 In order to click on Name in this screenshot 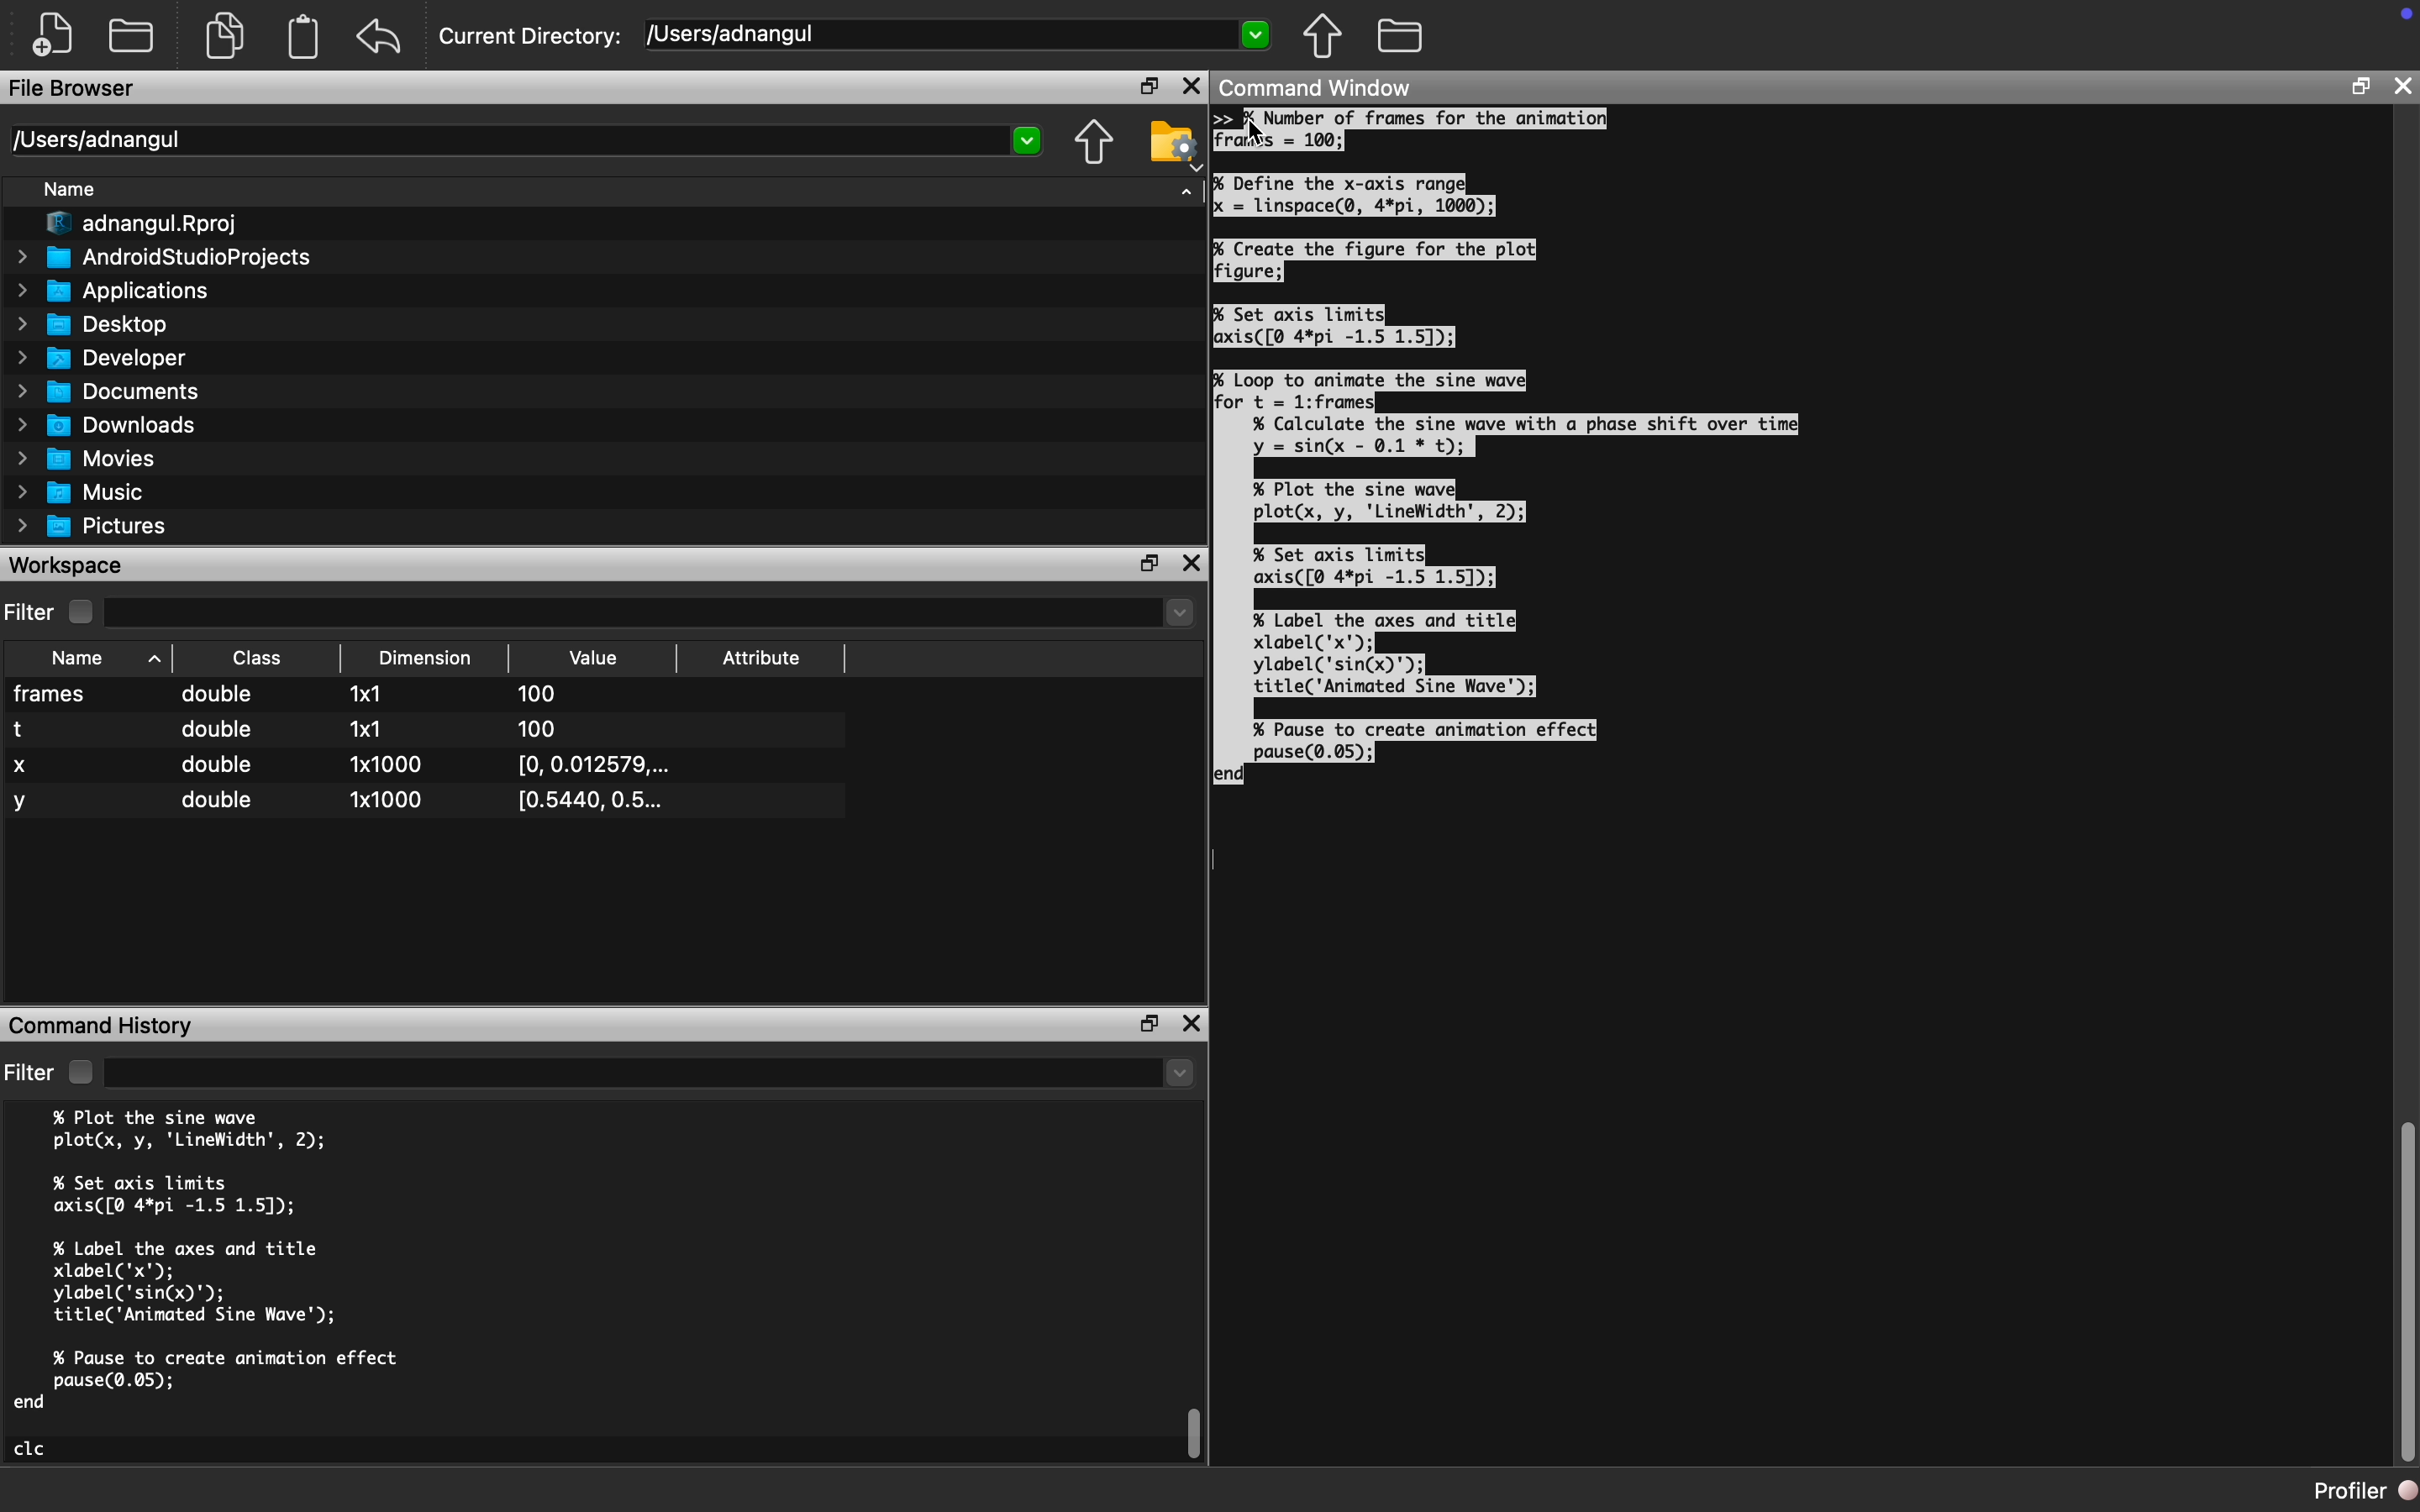, I will do `click(71, 189)`.